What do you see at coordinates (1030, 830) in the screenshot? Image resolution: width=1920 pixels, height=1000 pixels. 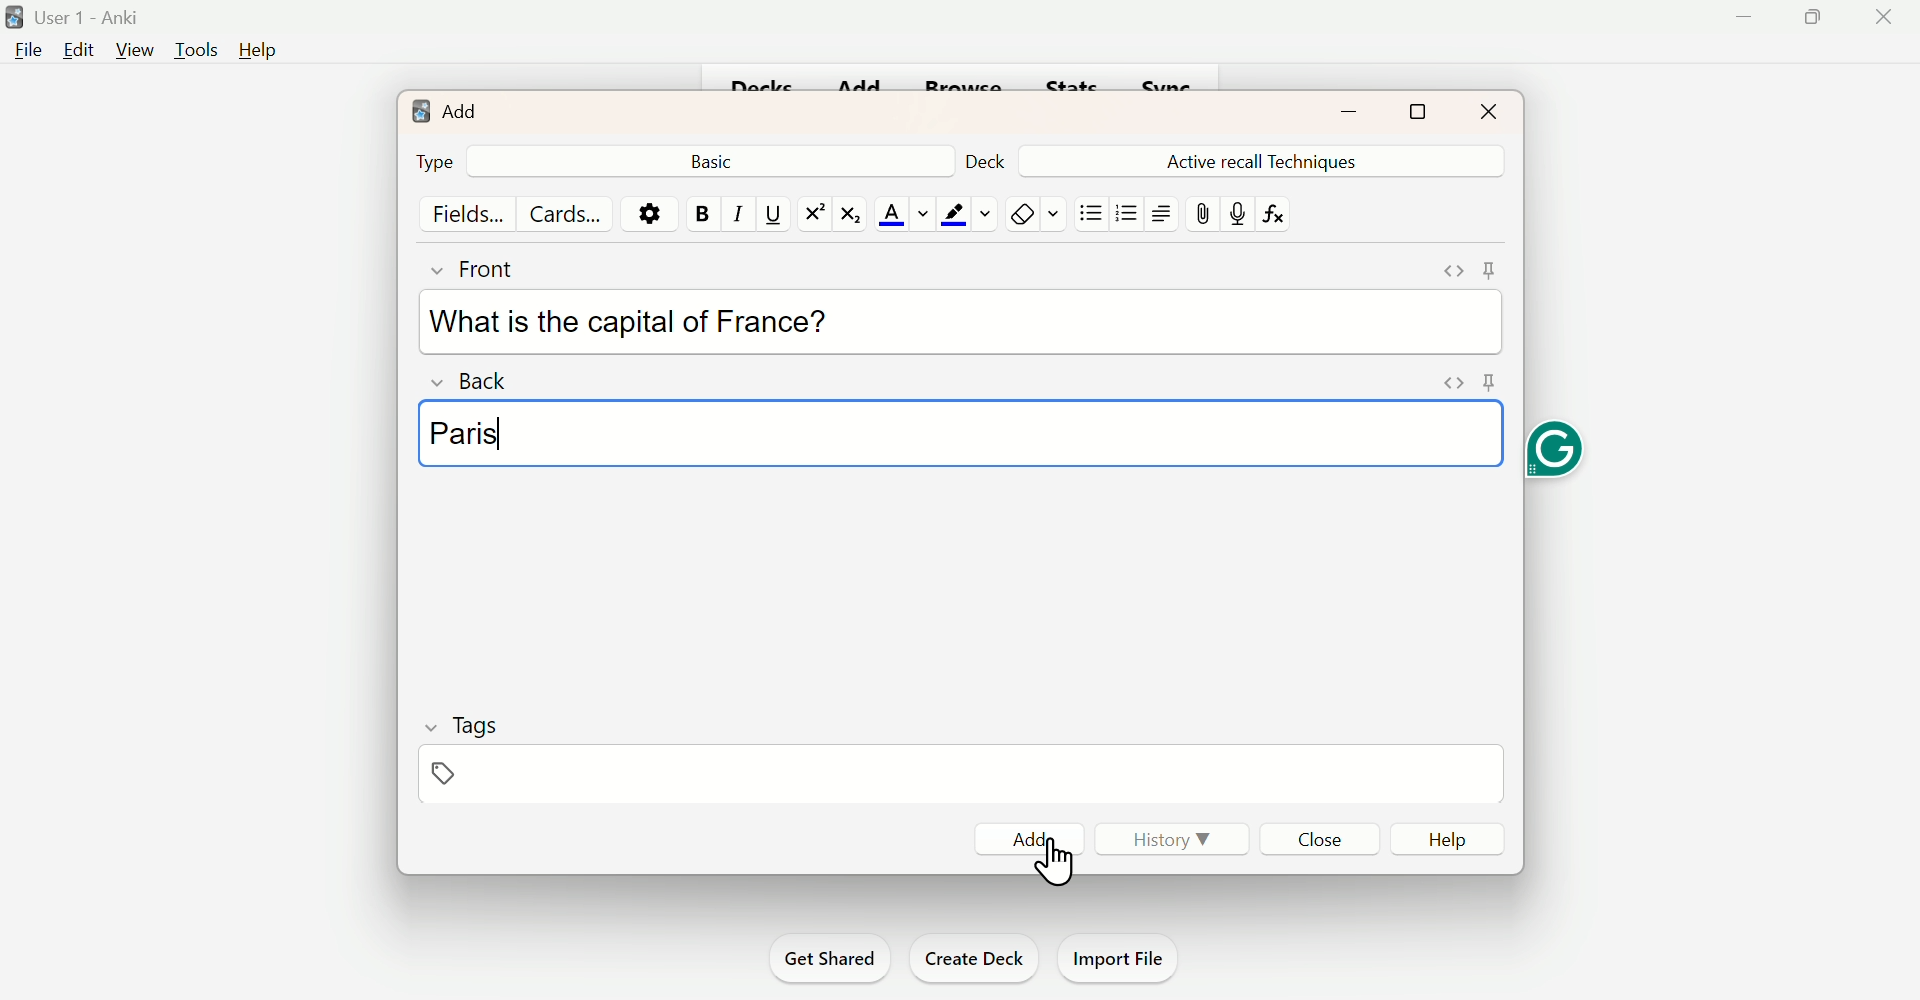 I see `Add` at bounding box center [1030, 830].